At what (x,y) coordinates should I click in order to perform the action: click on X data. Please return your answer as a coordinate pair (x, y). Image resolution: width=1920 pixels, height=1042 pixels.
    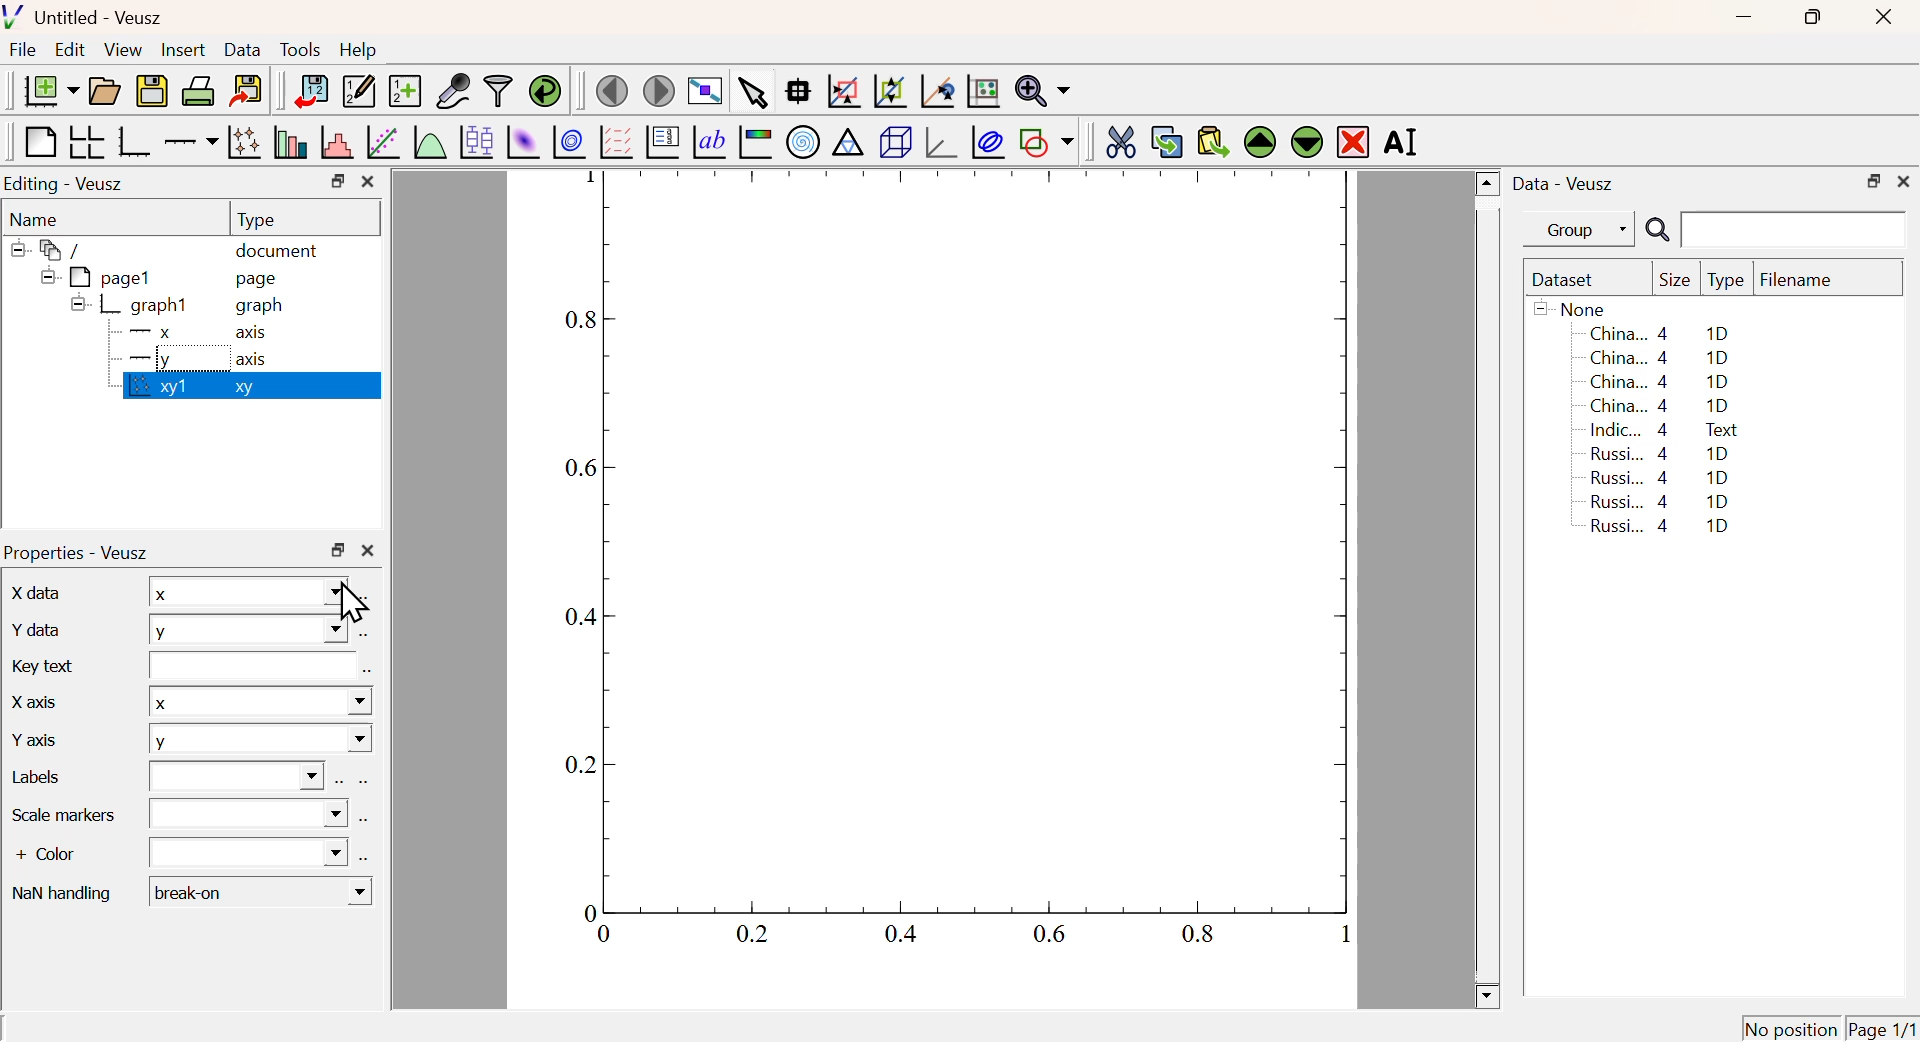
    Looking at the image, I should click on (34, 590).